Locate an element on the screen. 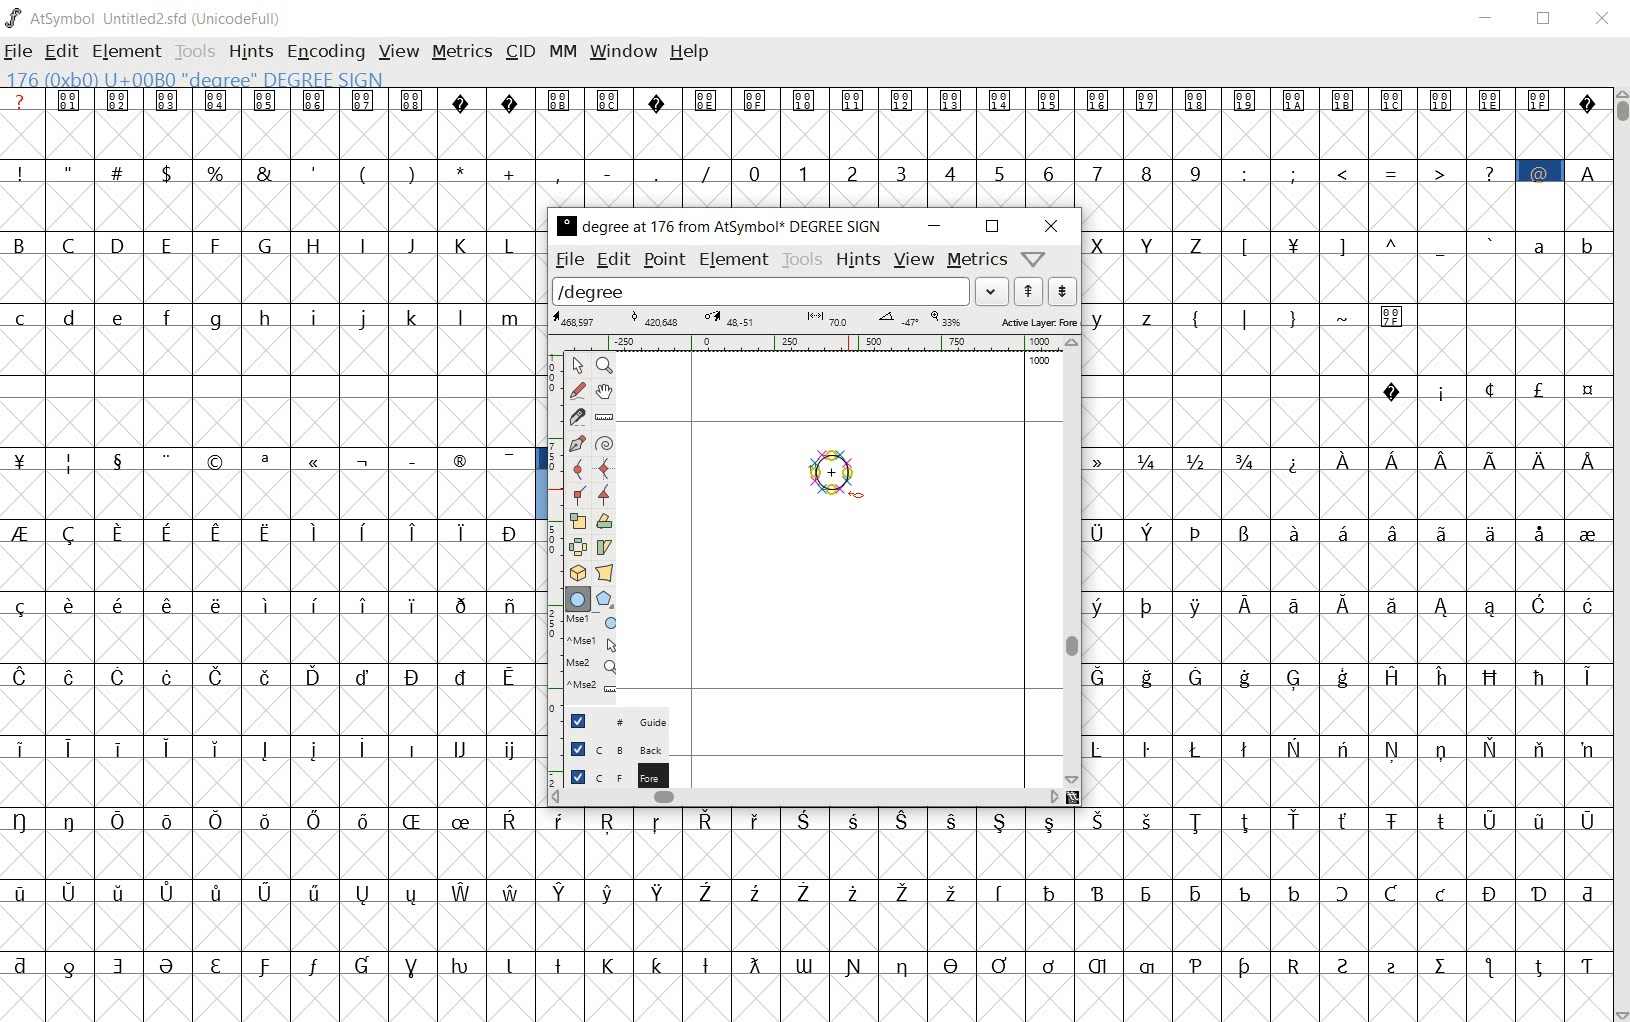  fractions is located at coordinates (1181, 458).